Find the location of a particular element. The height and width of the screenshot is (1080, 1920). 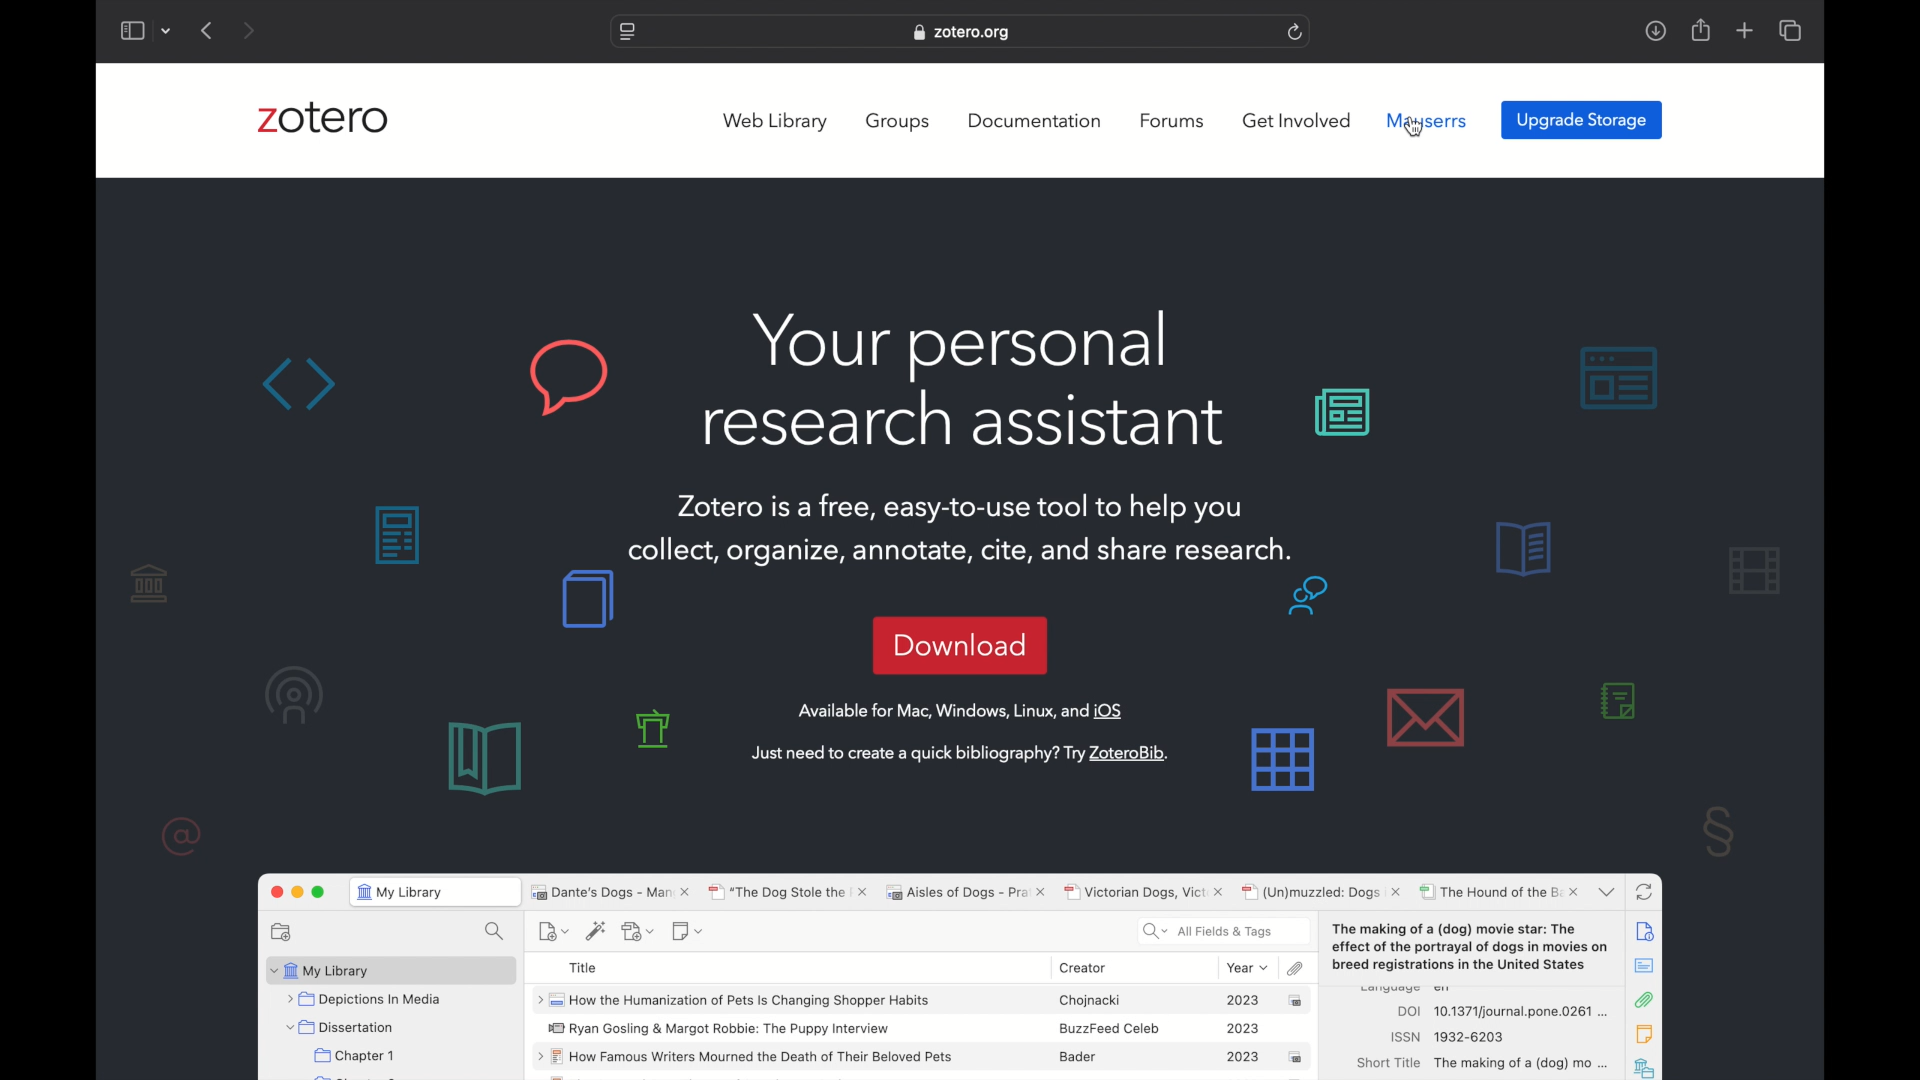

new tab is located at coordinates (1745, 31).